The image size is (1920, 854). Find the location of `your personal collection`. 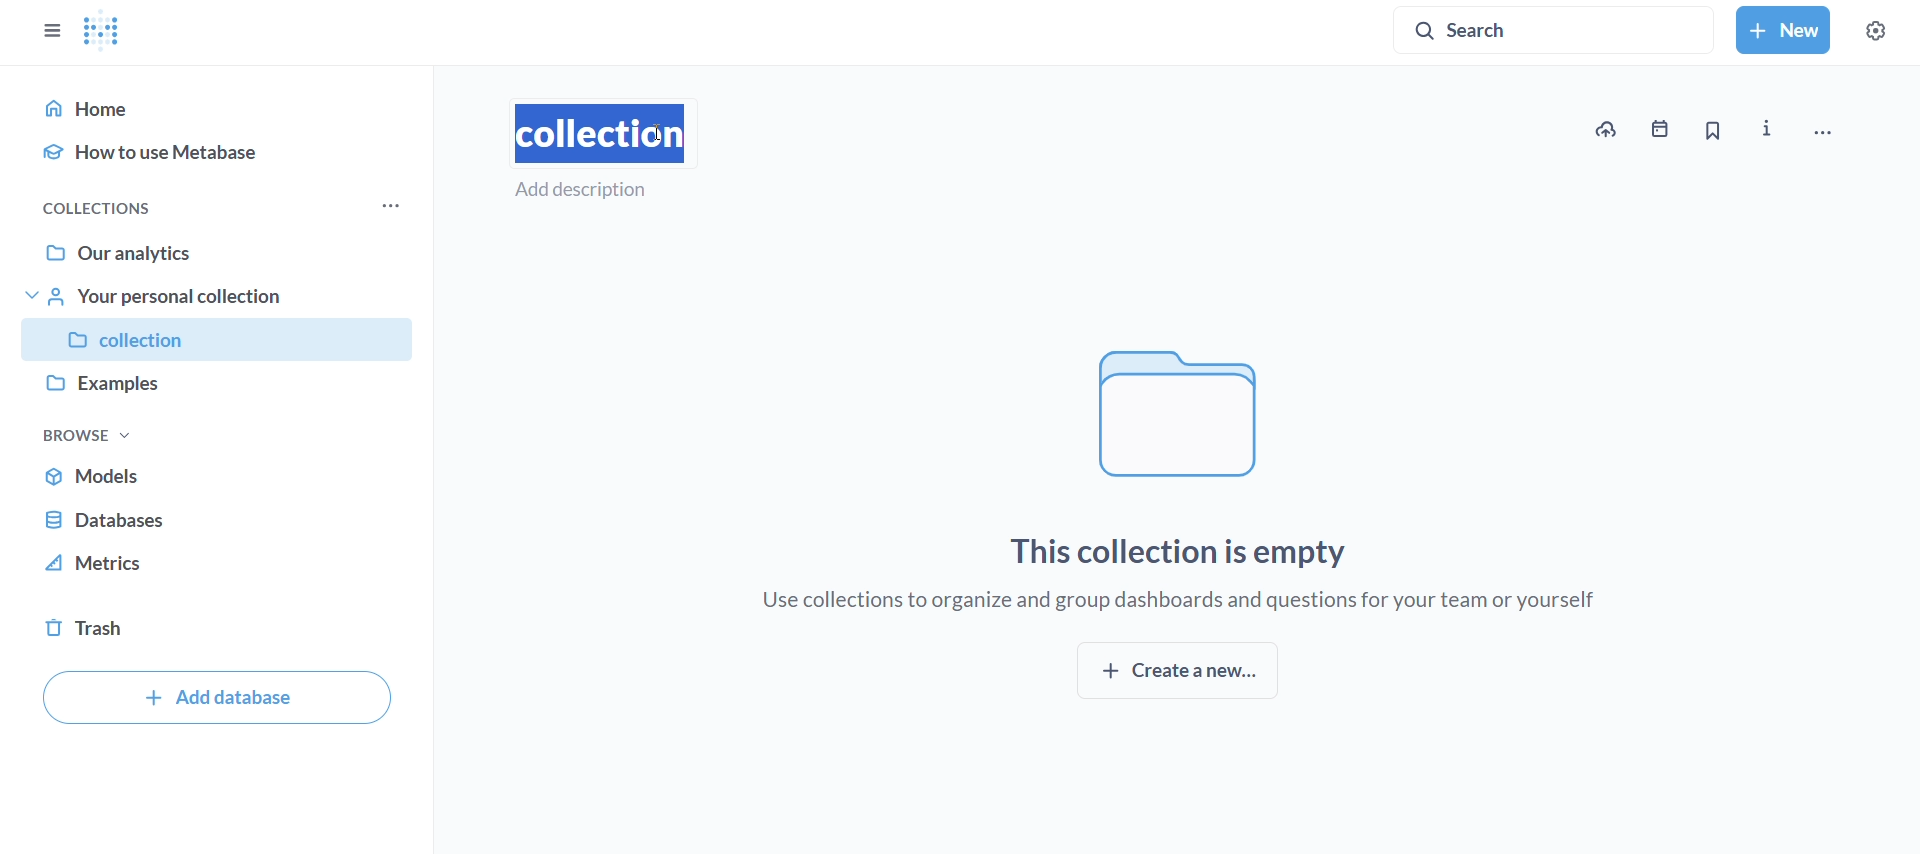

your personal collection is located at coordinates (222, 296).